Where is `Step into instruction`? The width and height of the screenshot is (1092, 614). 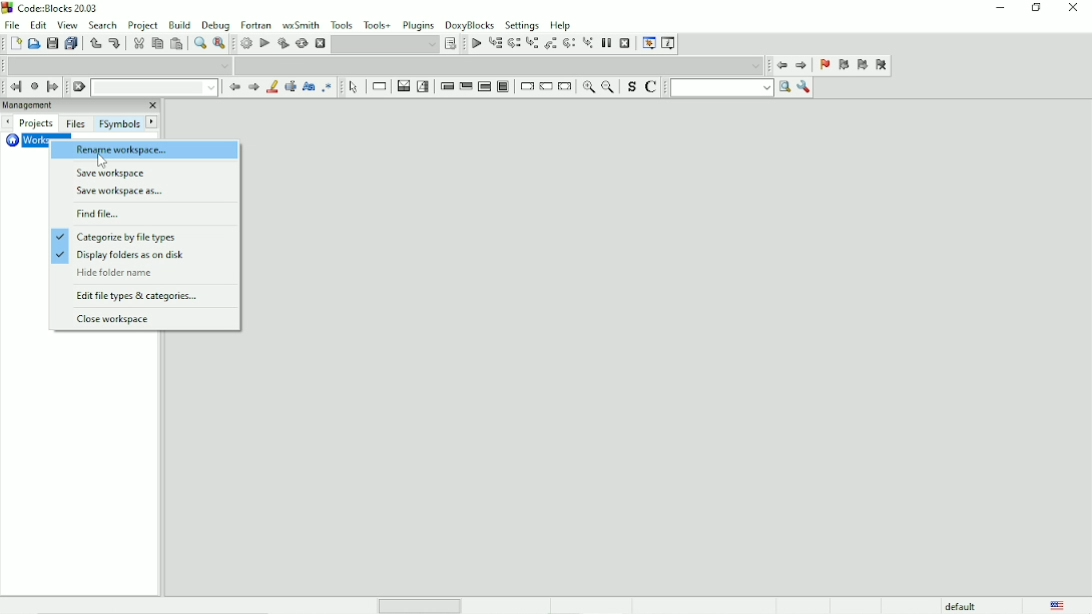 Step into instruction is located at coordinates (588, 44).